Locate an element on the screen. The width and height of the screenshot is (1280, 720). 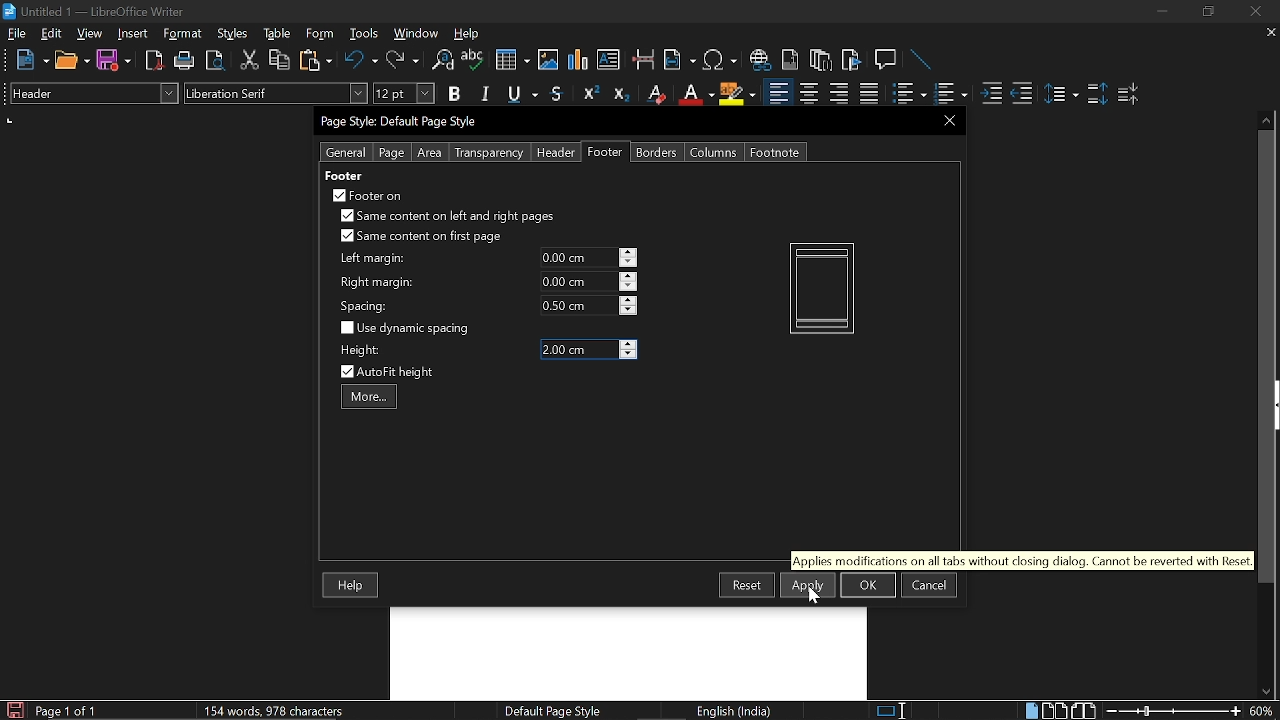
Close current tab is located at coordinates (1267, 32).